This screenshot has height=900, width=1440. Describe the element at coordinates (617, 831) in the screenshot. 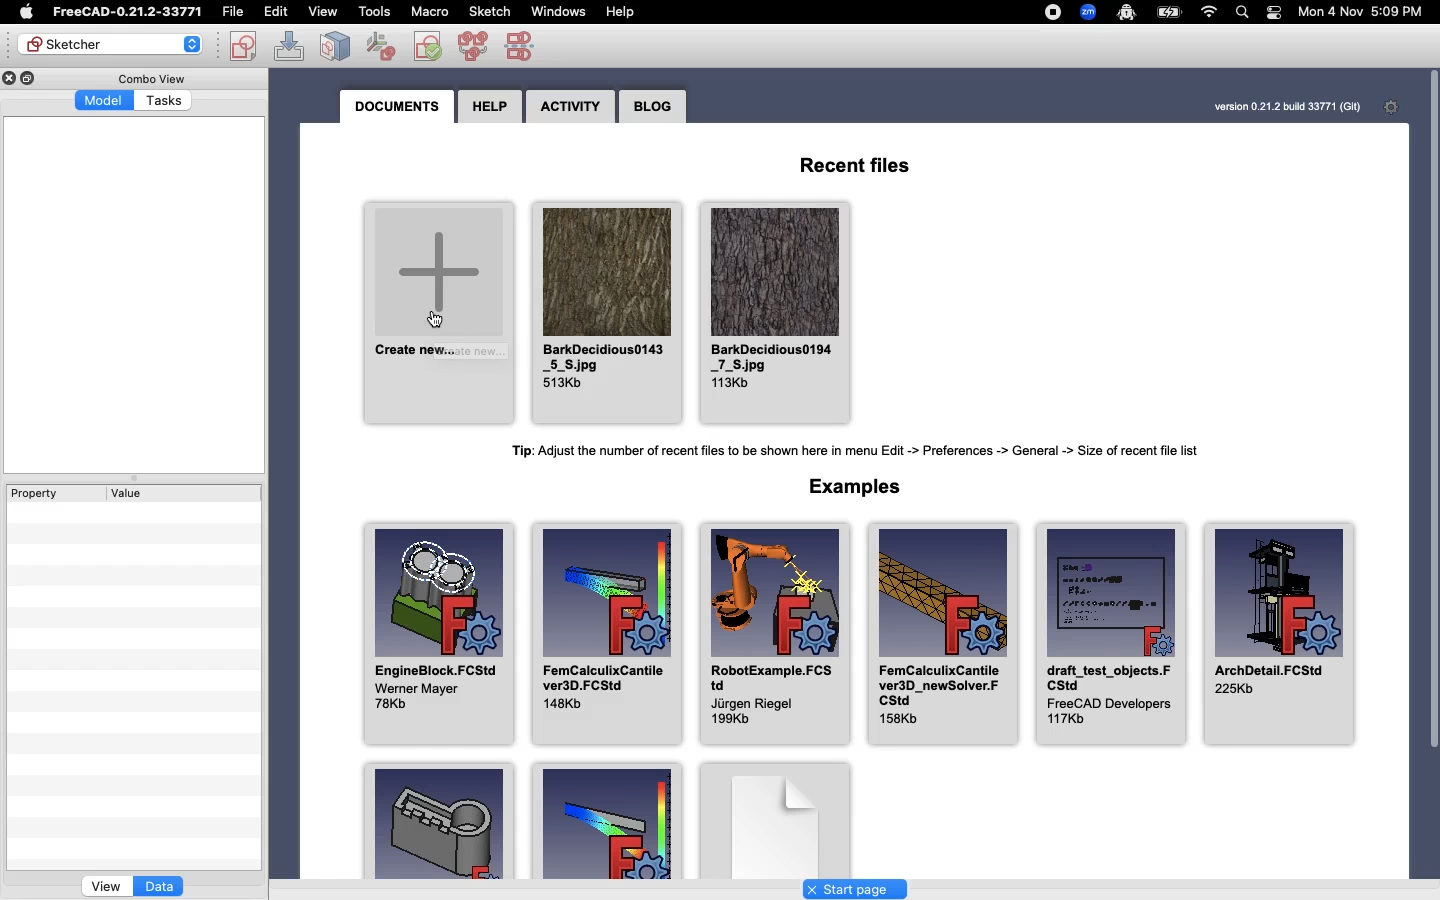

I see `Example 8` at that location.